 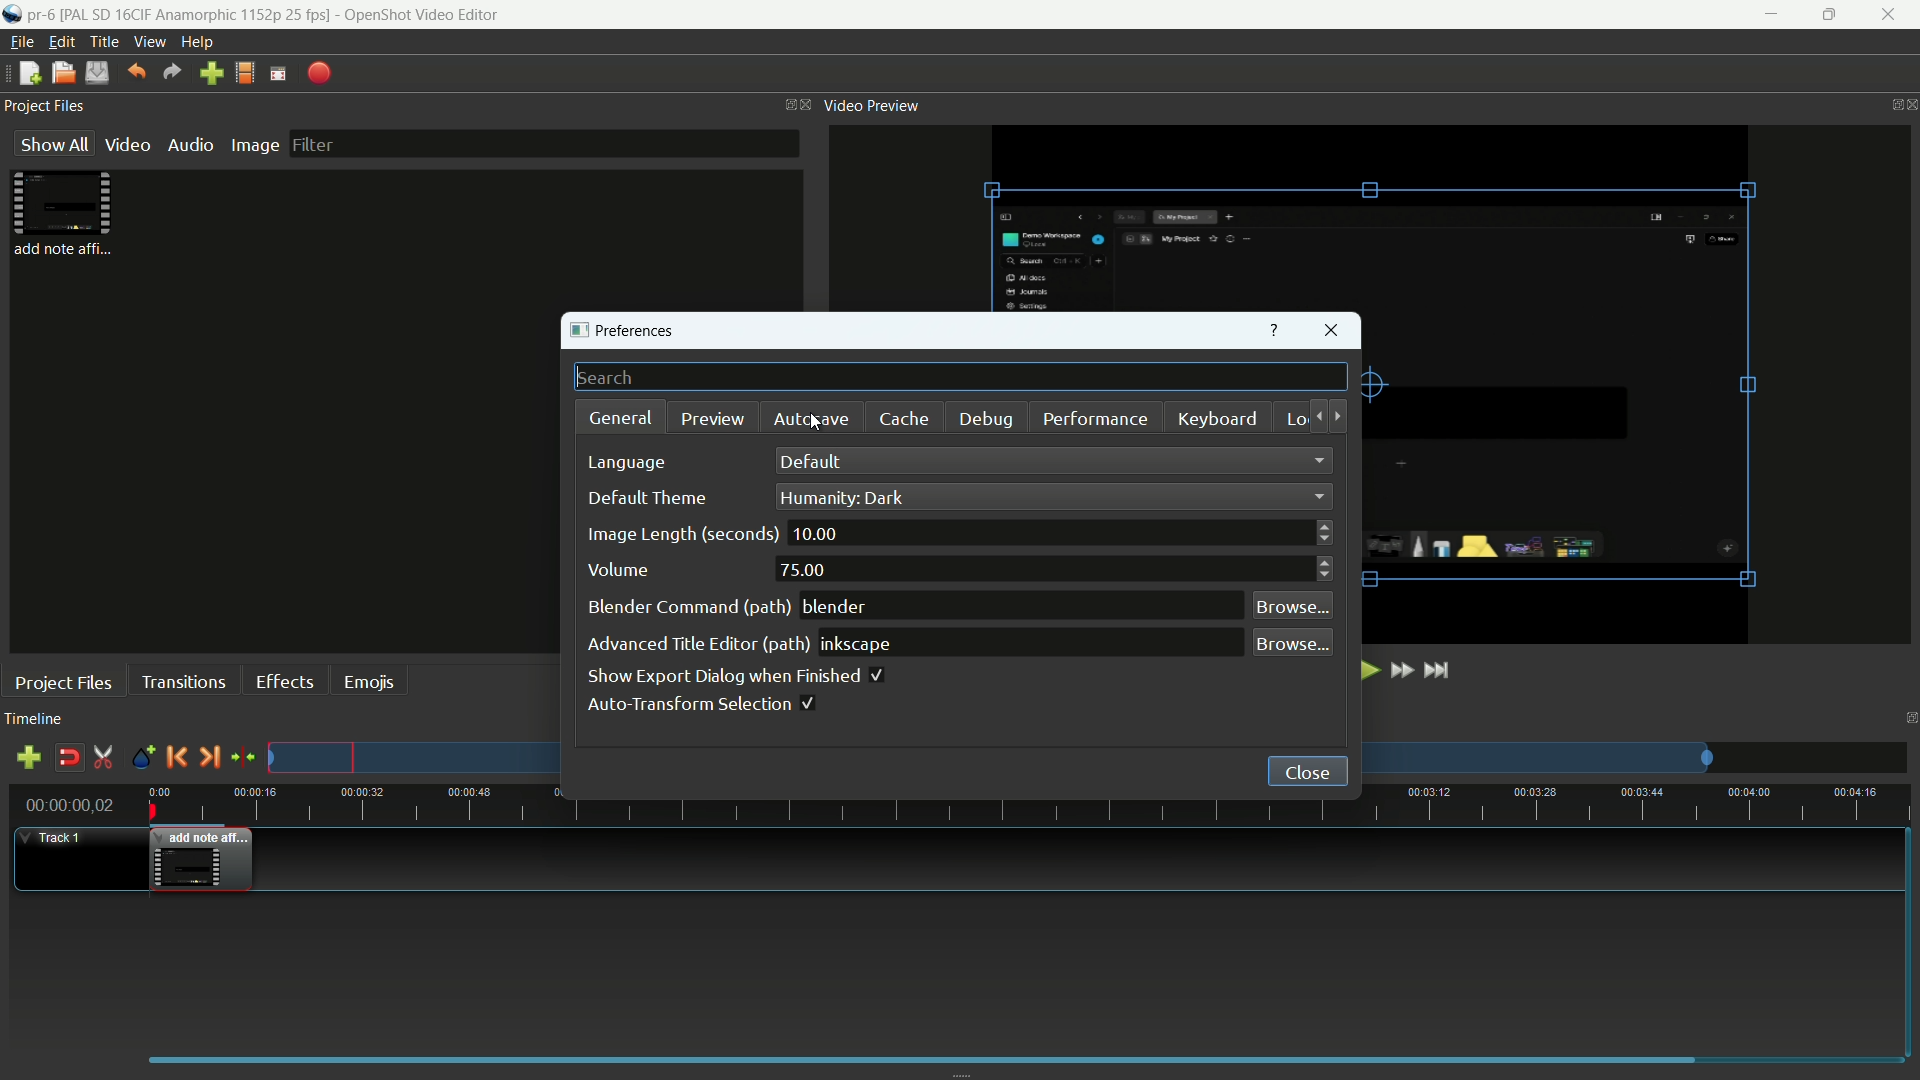 I want to click on blender, so click(x=689, y=608).